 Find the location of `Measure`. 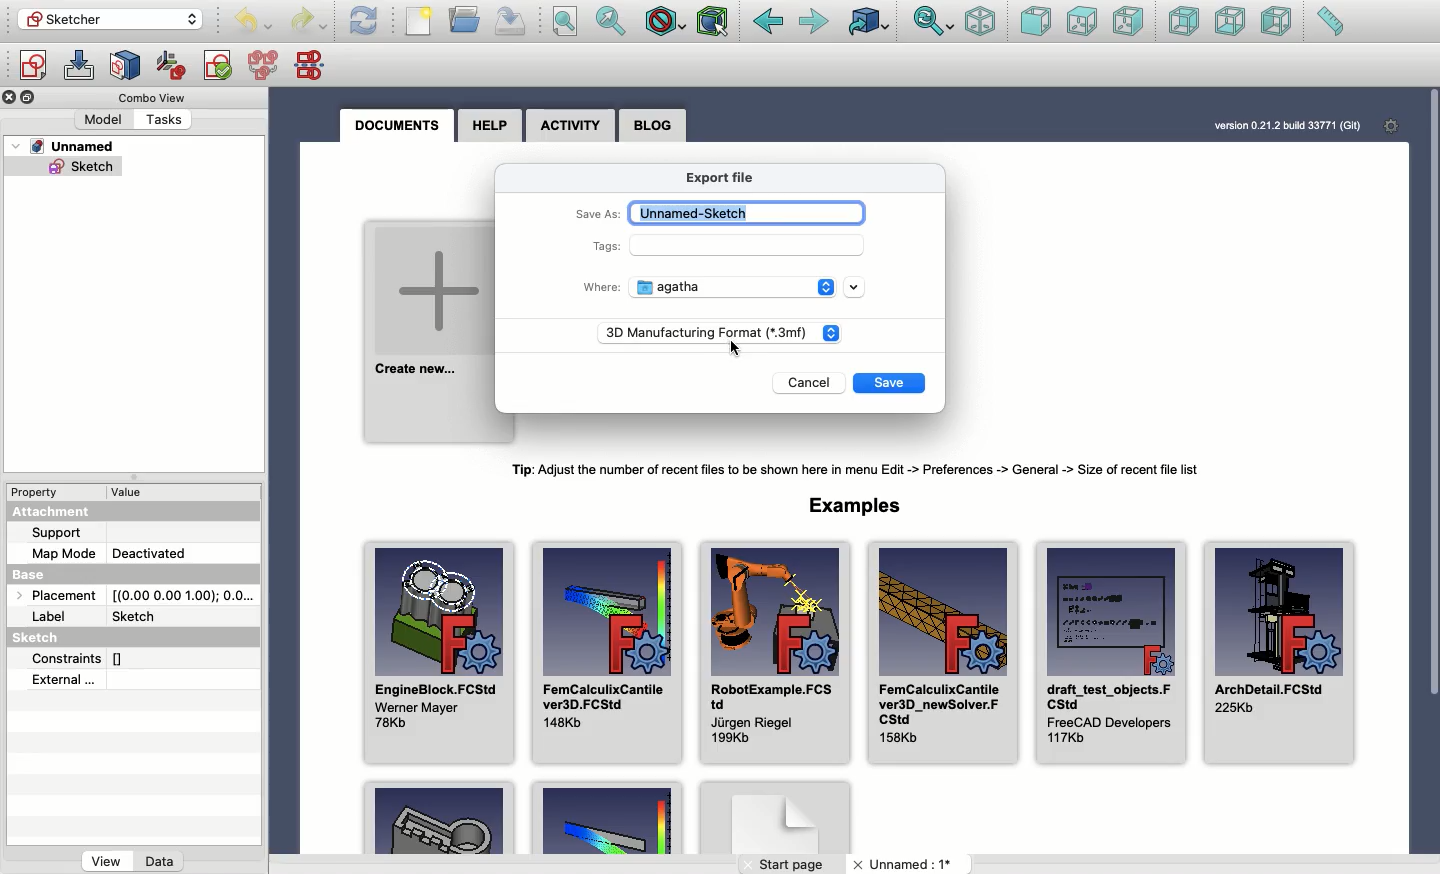

Measure is located at coordinates (1330, 23).